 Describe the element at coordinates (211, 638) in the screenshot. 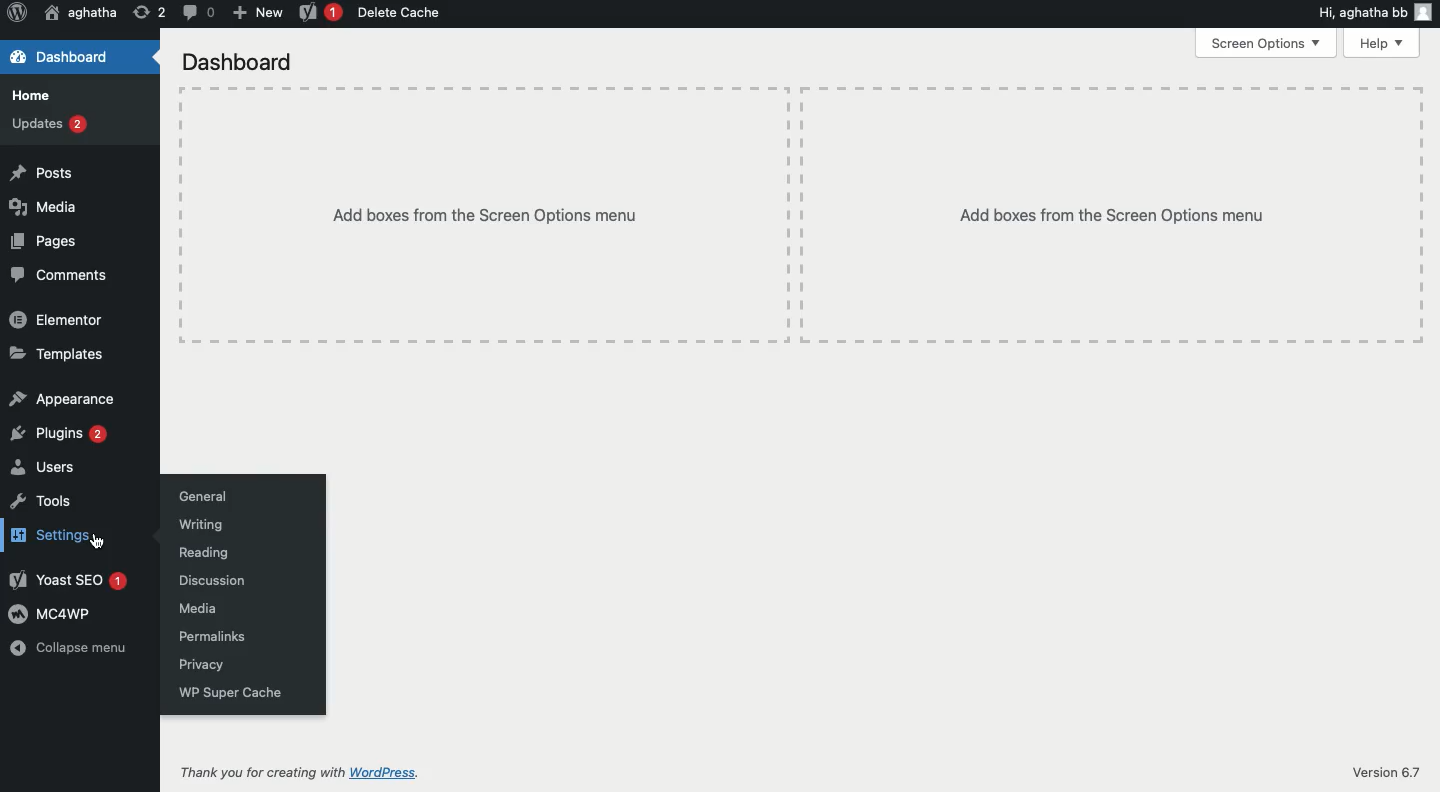

I see `Permalinks` at that location.